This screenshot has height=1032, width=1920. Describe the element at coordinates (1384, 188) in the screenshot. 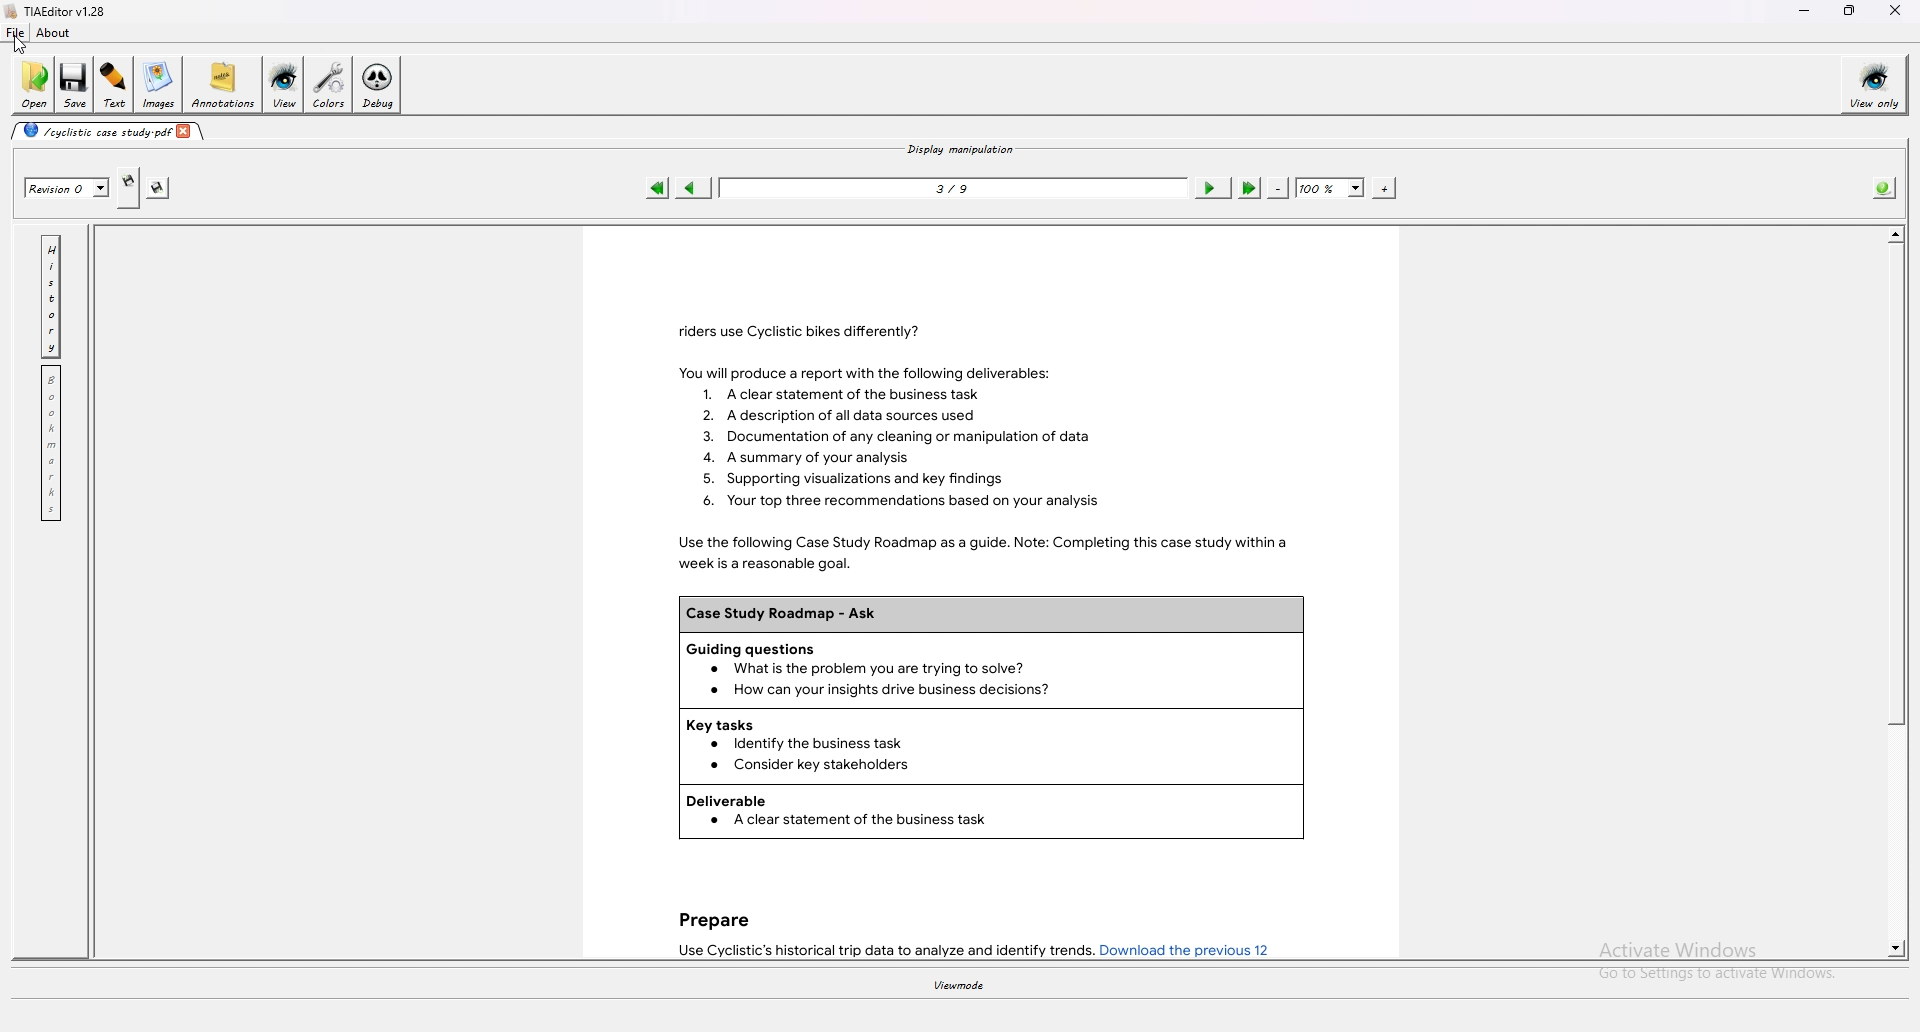

I see `zoom in` at that location.